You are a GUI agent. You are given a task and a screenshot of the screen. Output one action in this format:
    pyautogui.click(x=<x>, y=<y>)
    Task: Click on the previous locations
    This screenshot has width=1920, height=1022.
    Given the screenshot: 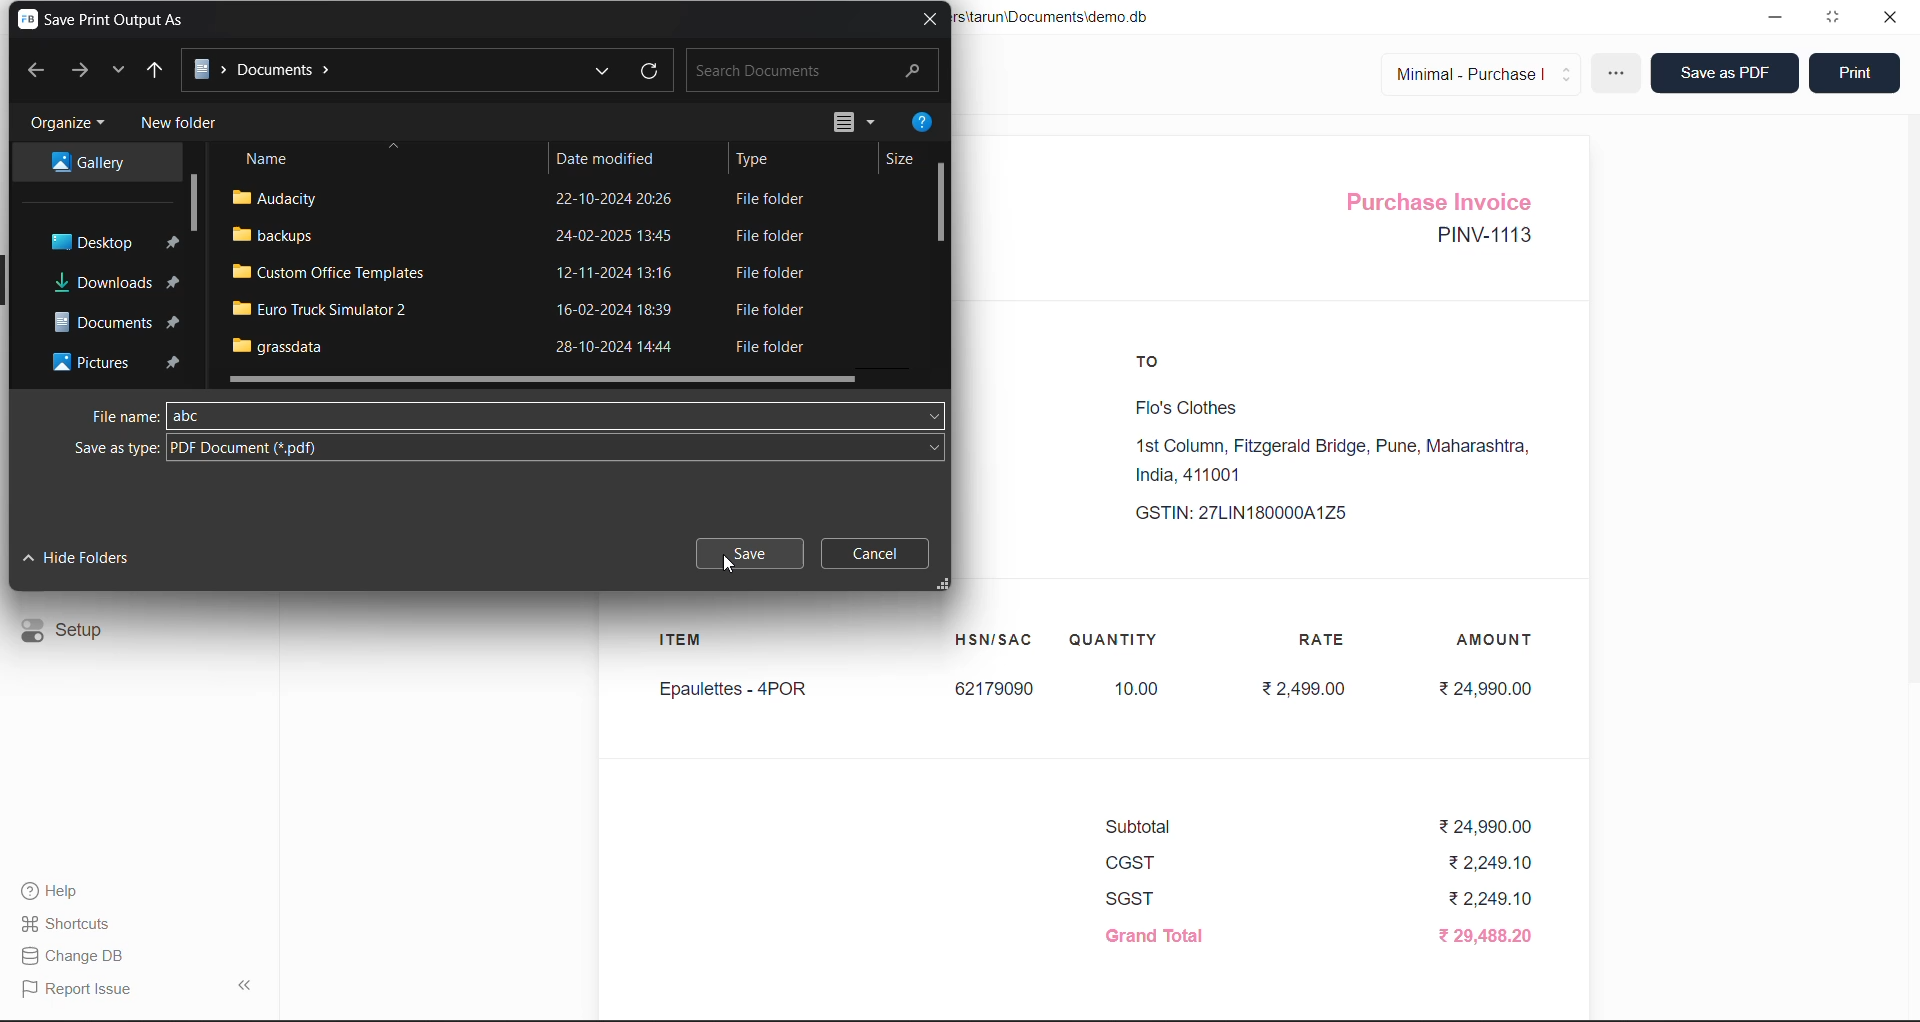 What is the action you would take?
    pyautogui.click(x=604, y=70)
    